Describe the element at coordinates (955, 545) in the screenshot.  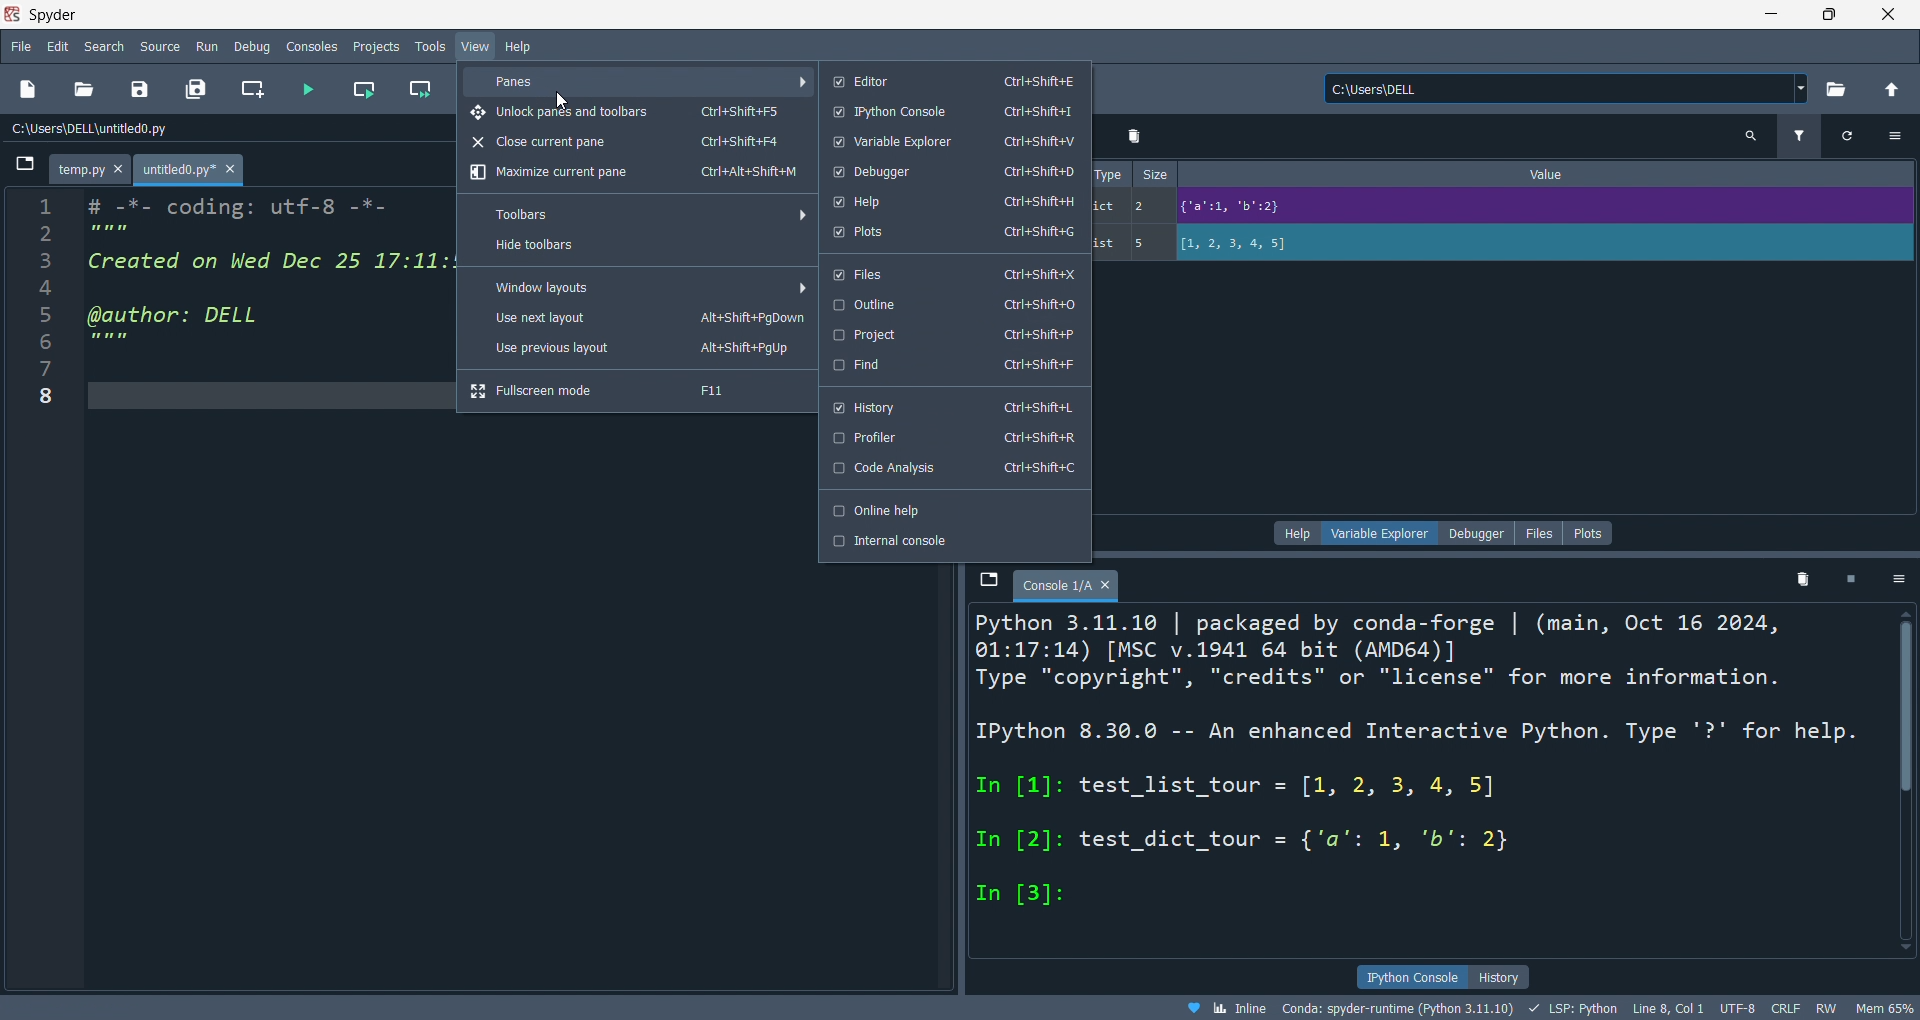
I see `internal console` at that location.